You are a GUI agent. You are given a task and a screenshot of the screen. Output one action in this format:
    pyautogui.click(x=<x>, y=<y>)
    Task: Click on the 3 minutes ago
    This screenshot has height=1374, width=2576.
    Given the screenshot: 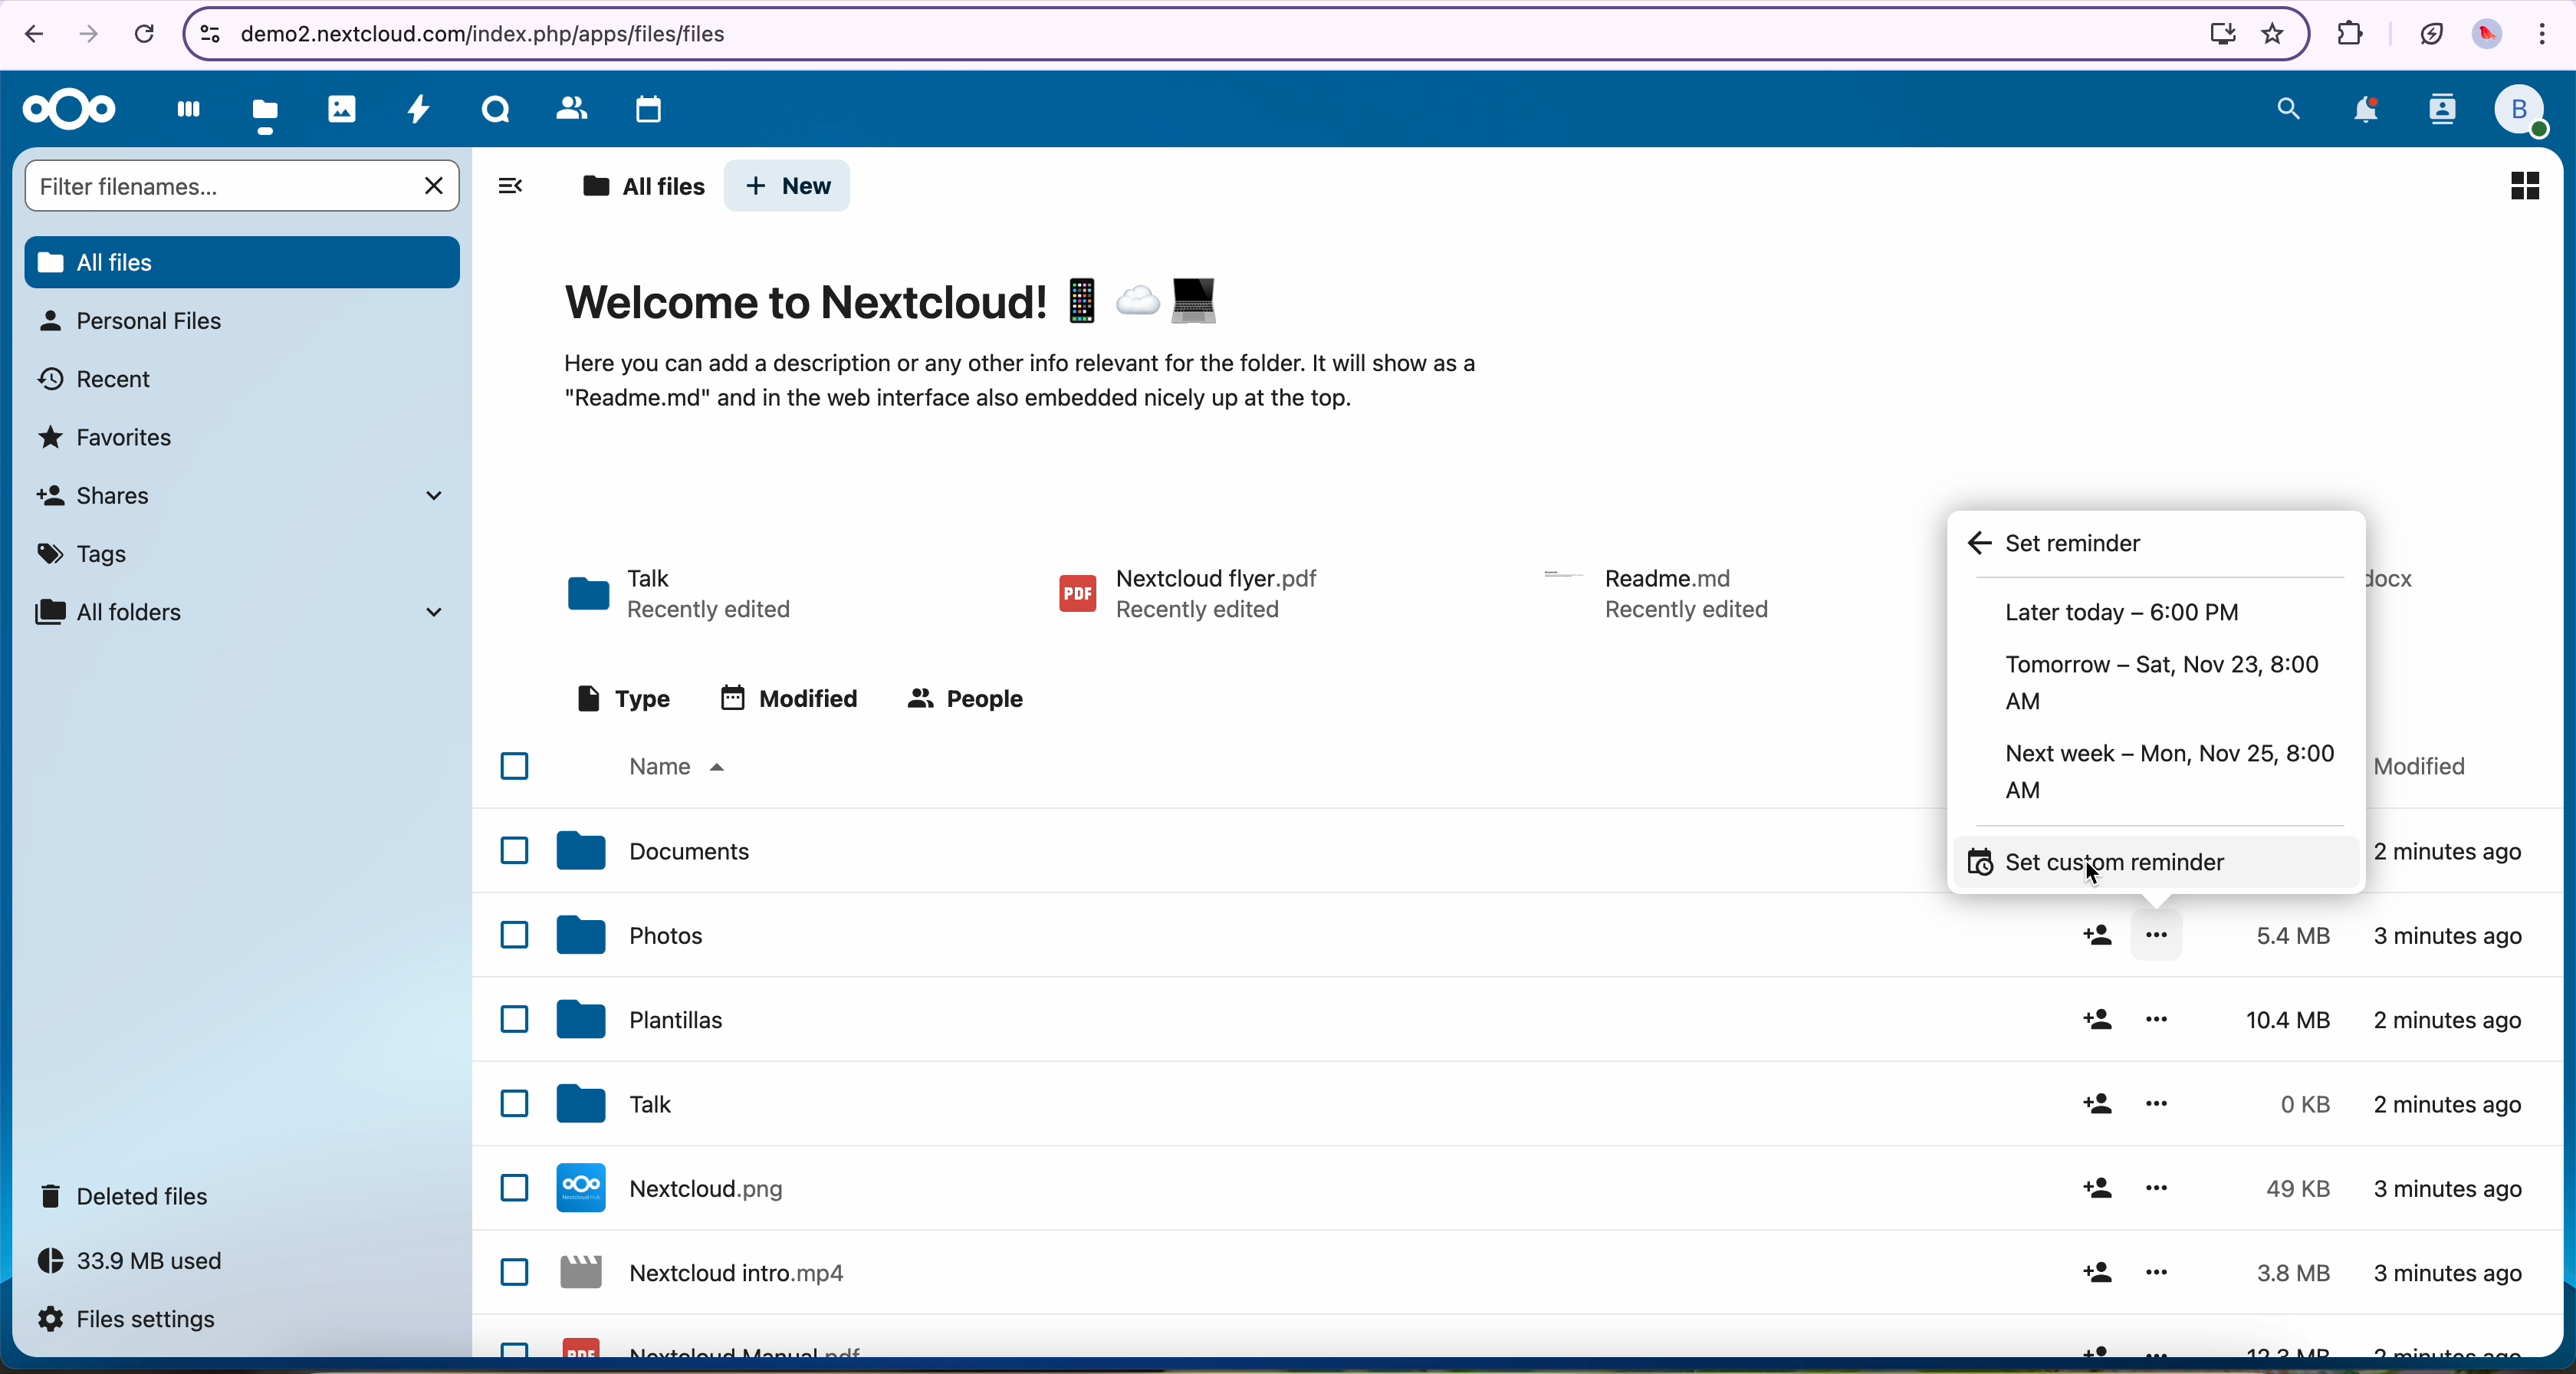 What is the action you would take?
    pyautogui.click(x=2449, y=1192)
    